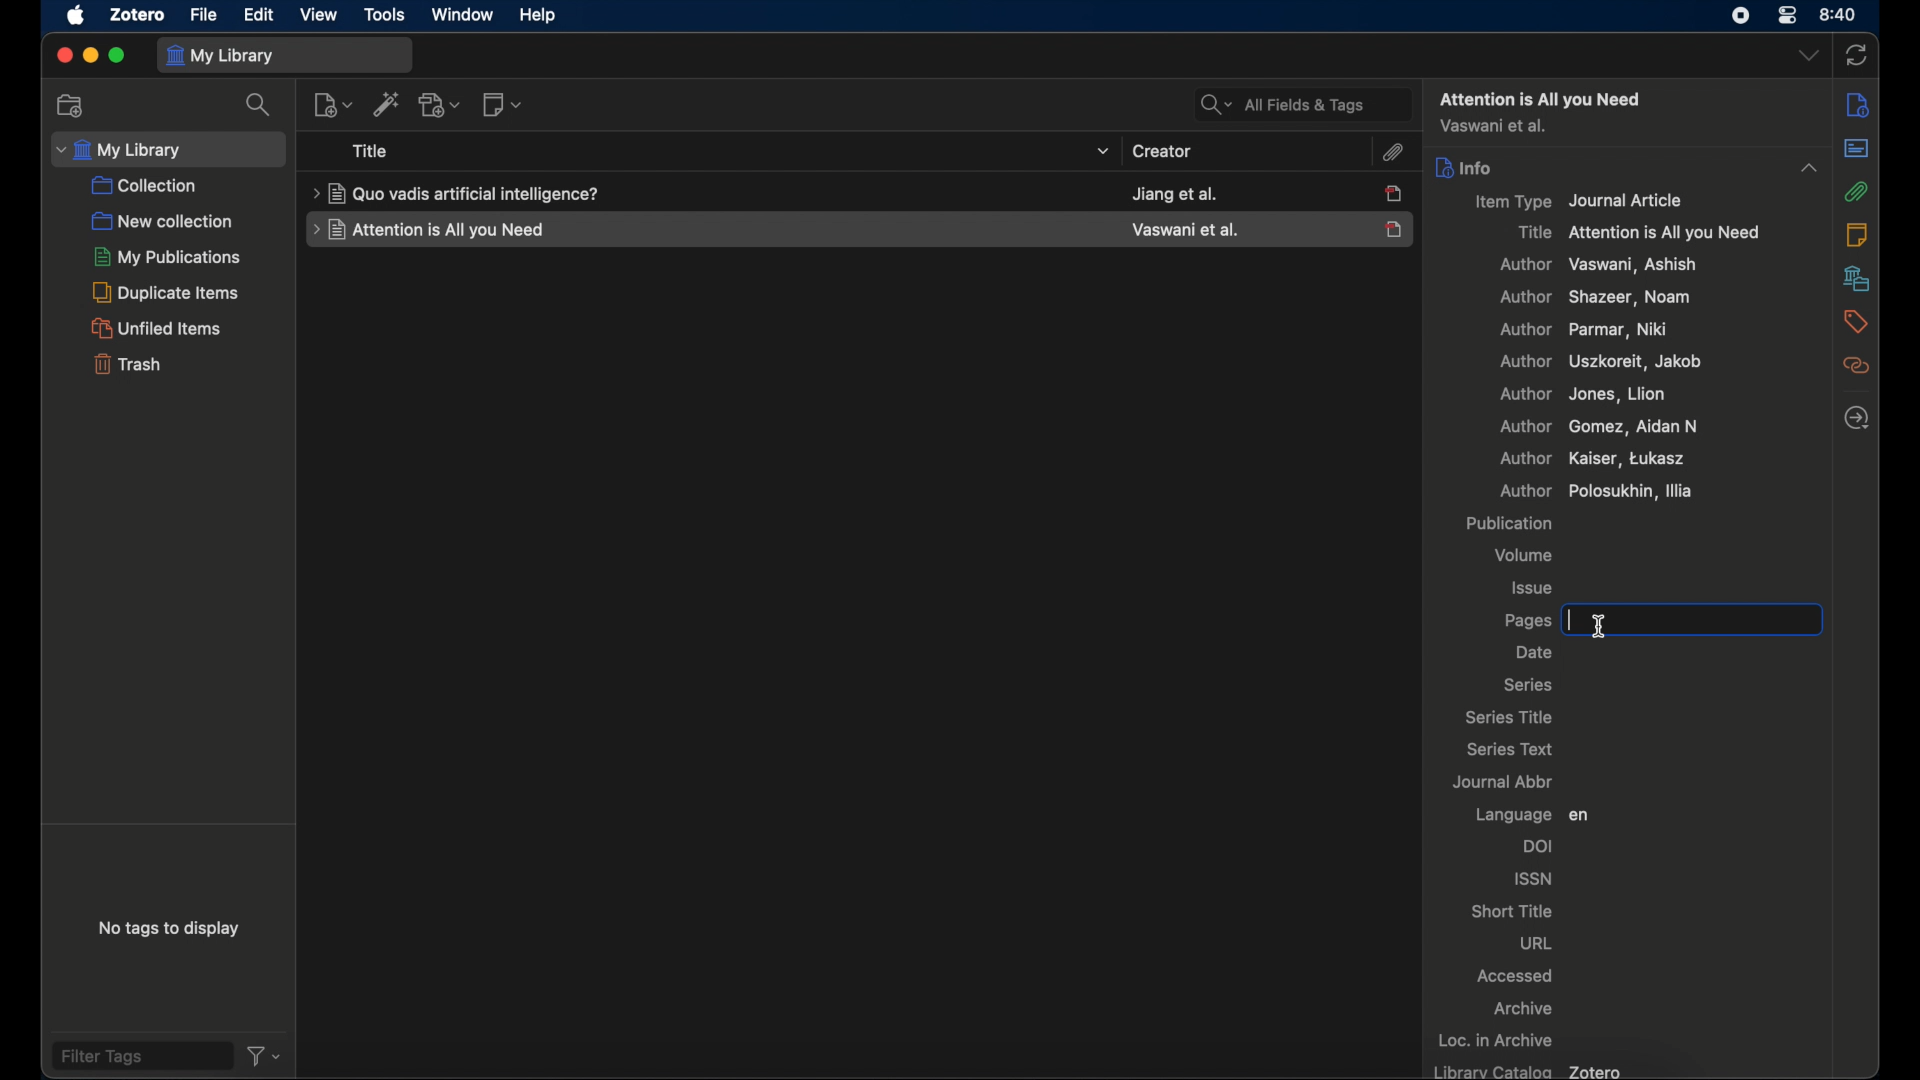 The width and height of the screenshot is (1920, 1080). Describe the element at coordinates (1527, 555) in the screenshot. I see `volume` at that location.